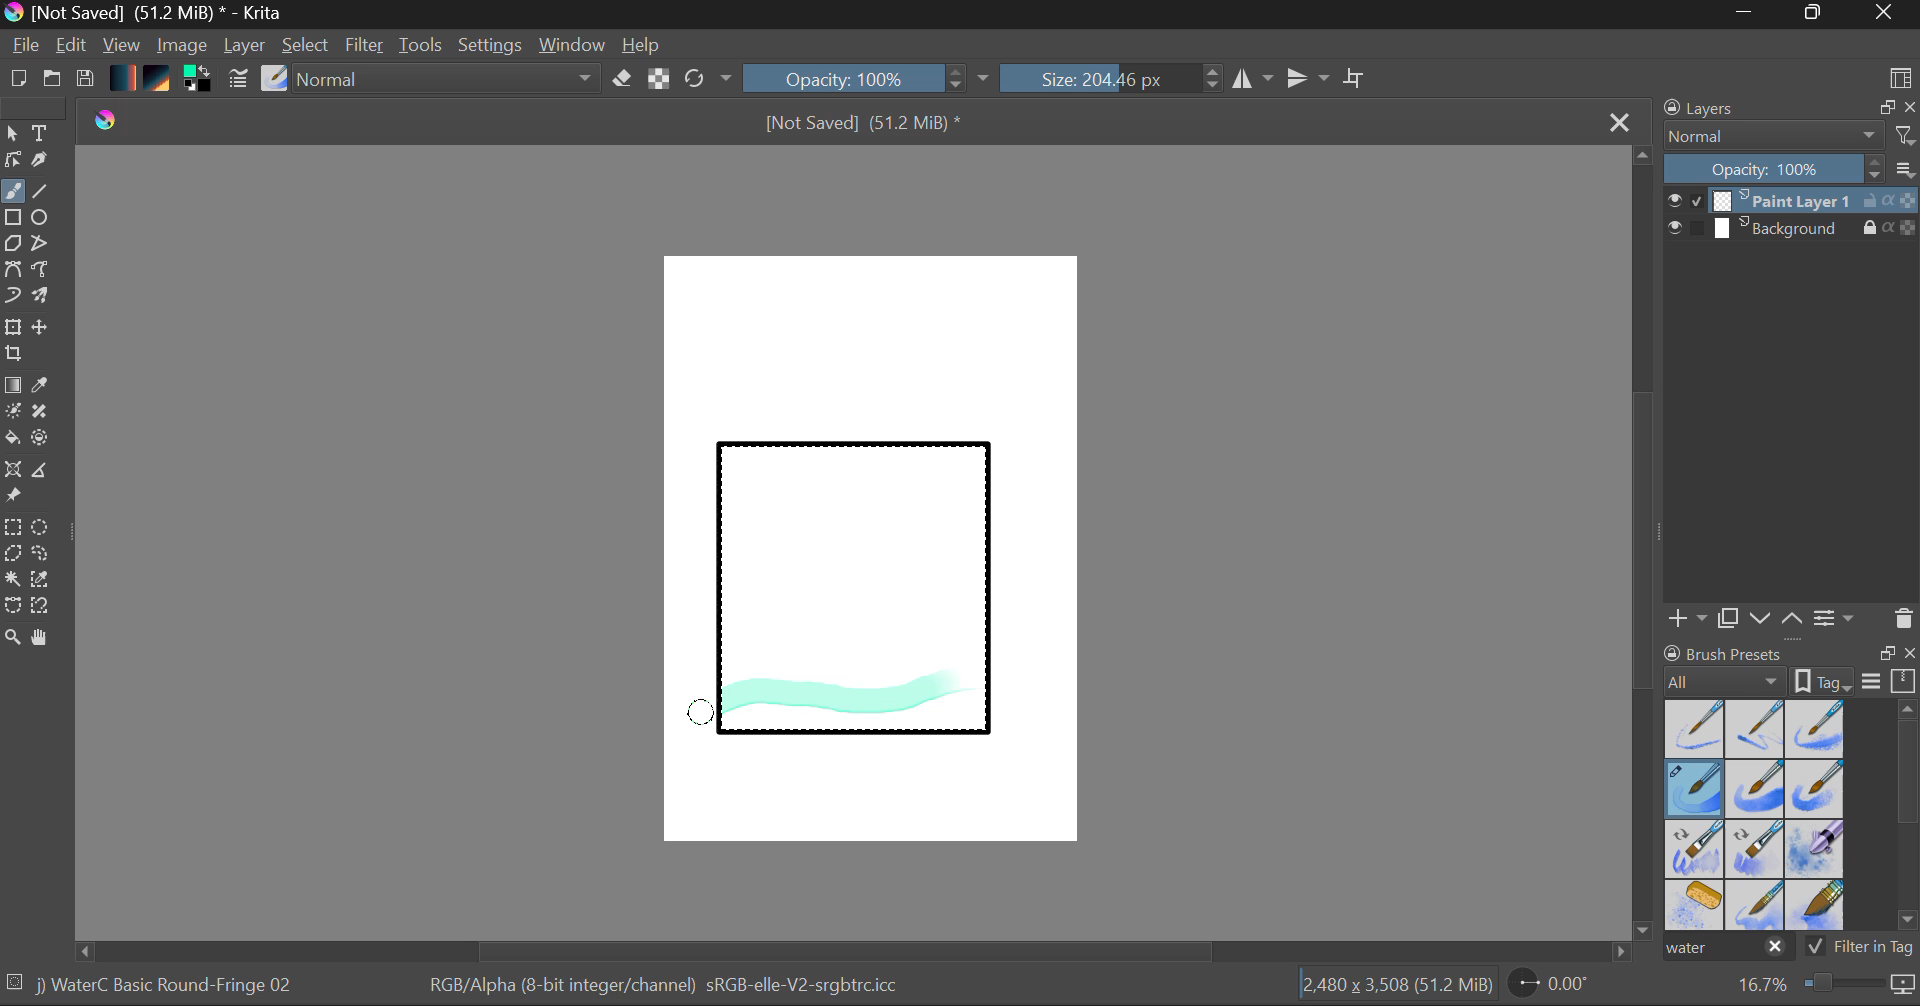  What do you see at coordinates (1644, 545) in the screenshot?
I see `Scroll Bar` at bounding box center [1644, 545].